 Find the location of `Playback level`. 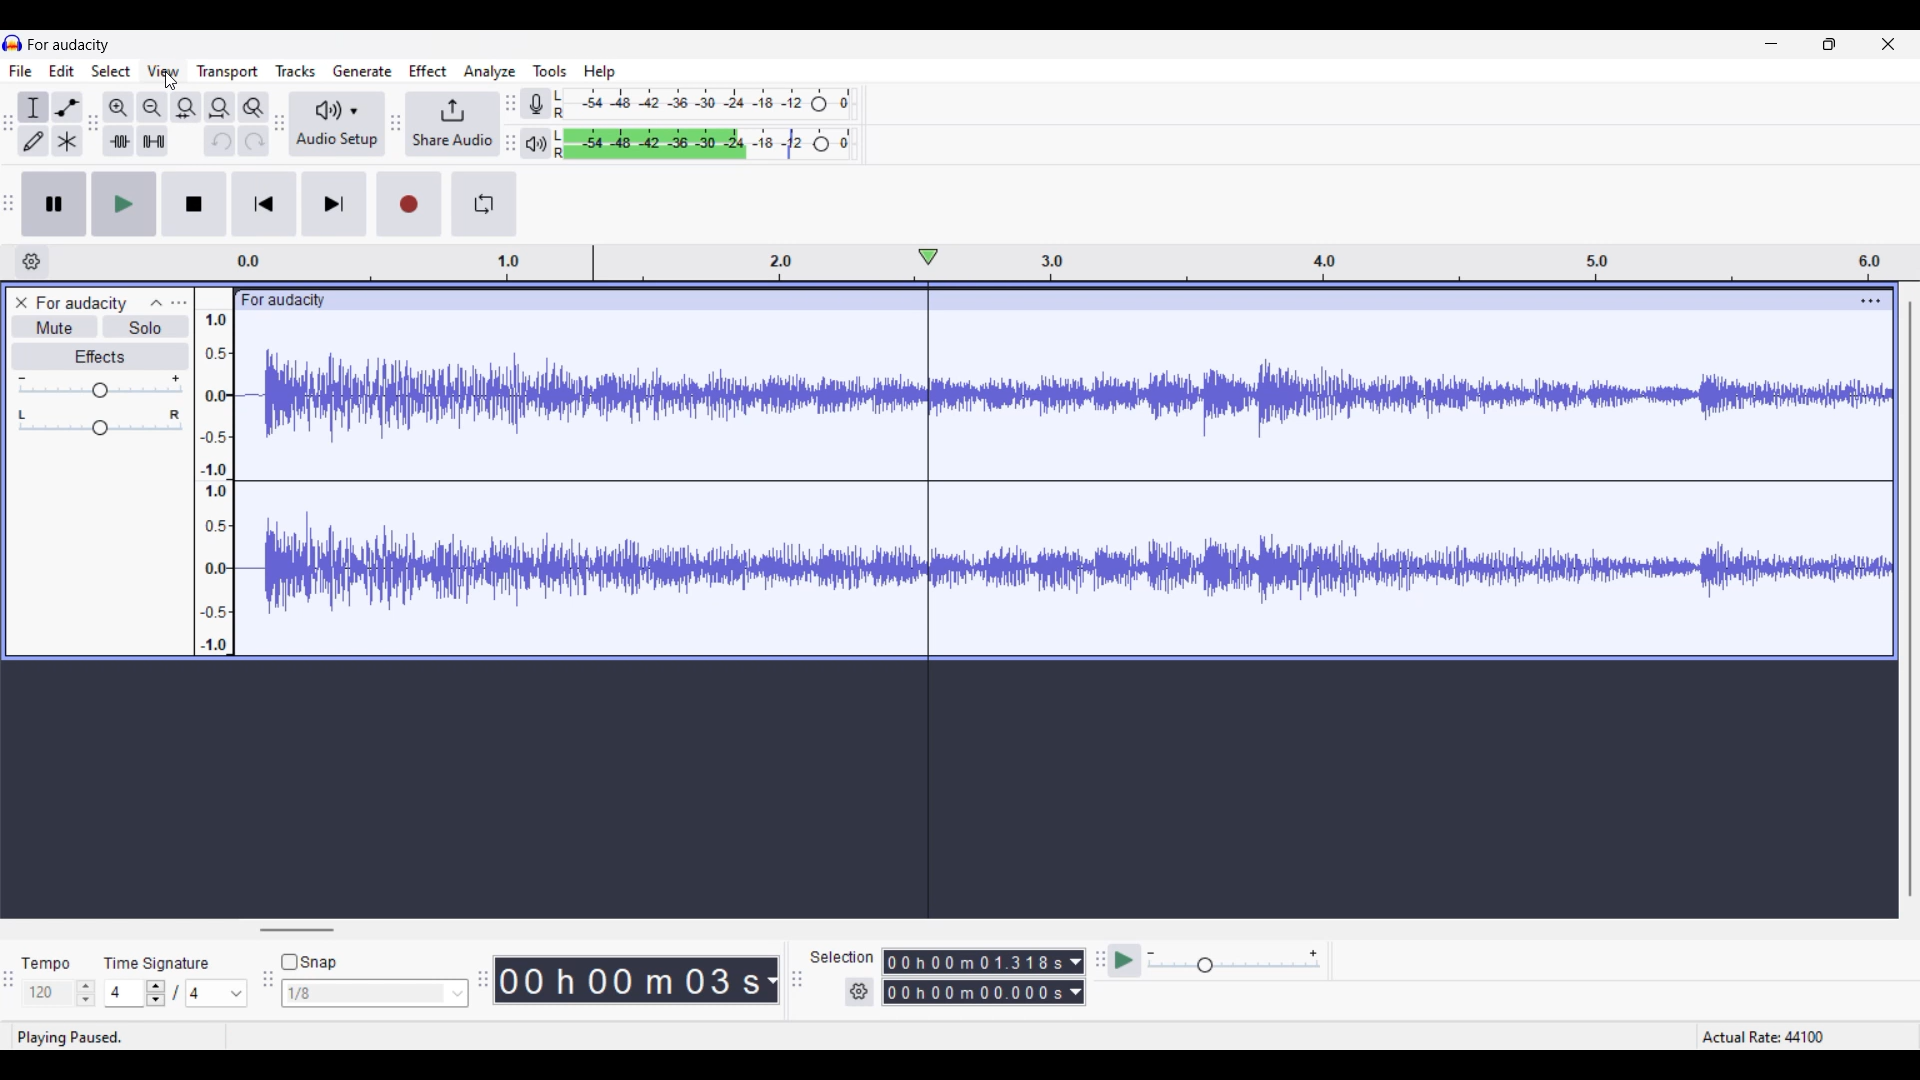

Playback level is located at coordinates (702, 144).